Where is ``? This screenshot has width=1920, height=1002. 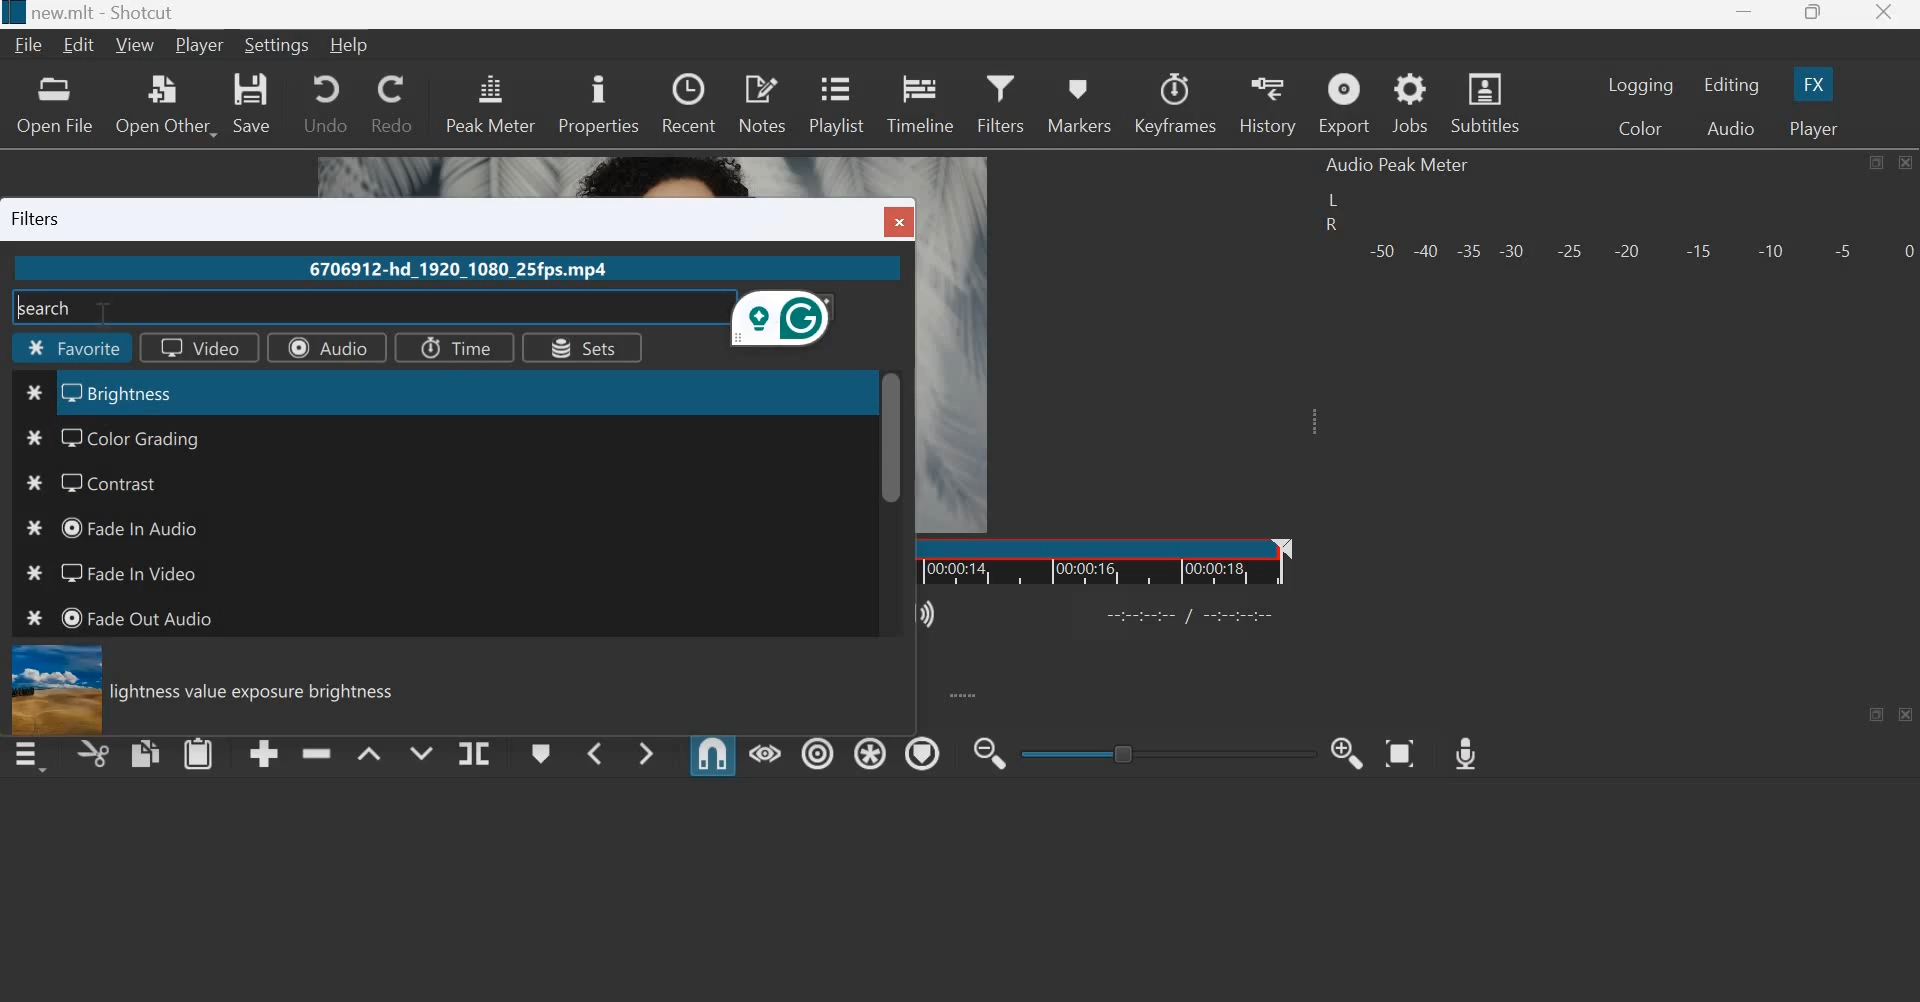  is located at coordinates (32, 485).